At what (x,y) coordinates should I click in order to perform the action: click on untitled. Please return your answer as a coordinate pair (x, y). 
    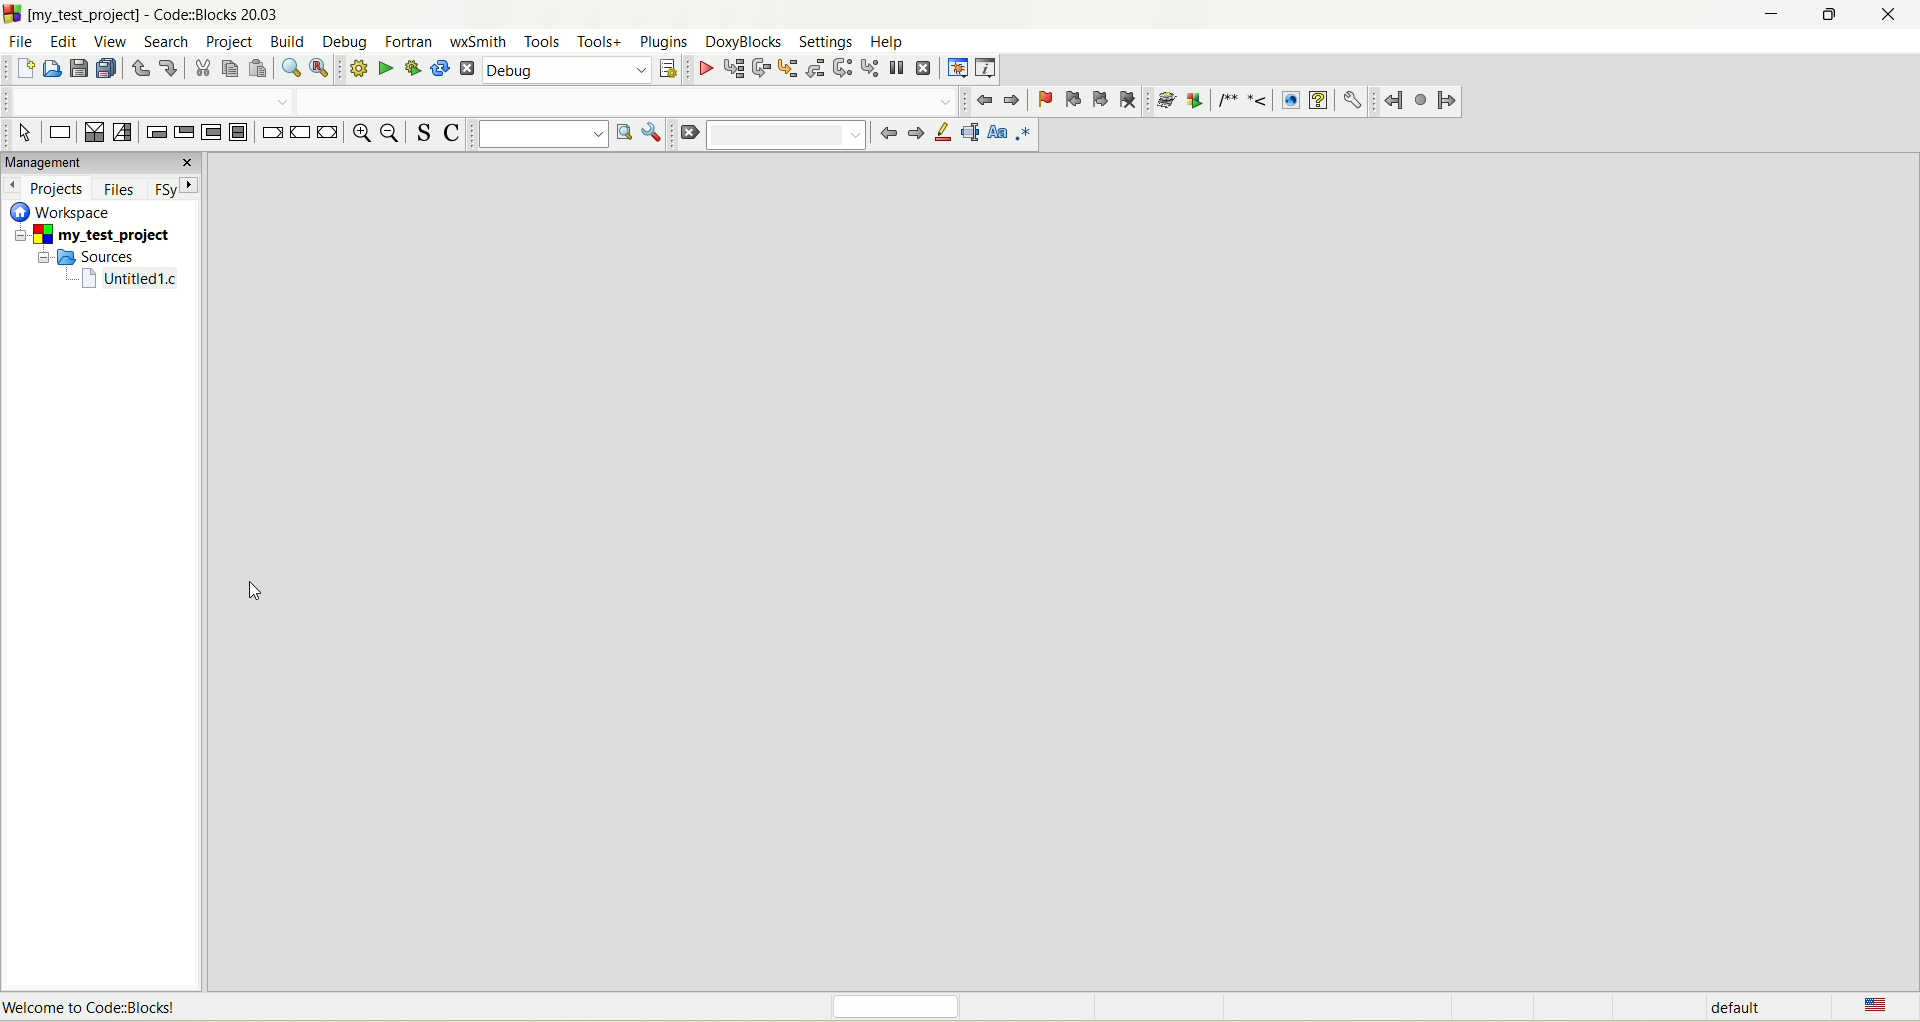
    Looking at the image, I should click on (128, 281).